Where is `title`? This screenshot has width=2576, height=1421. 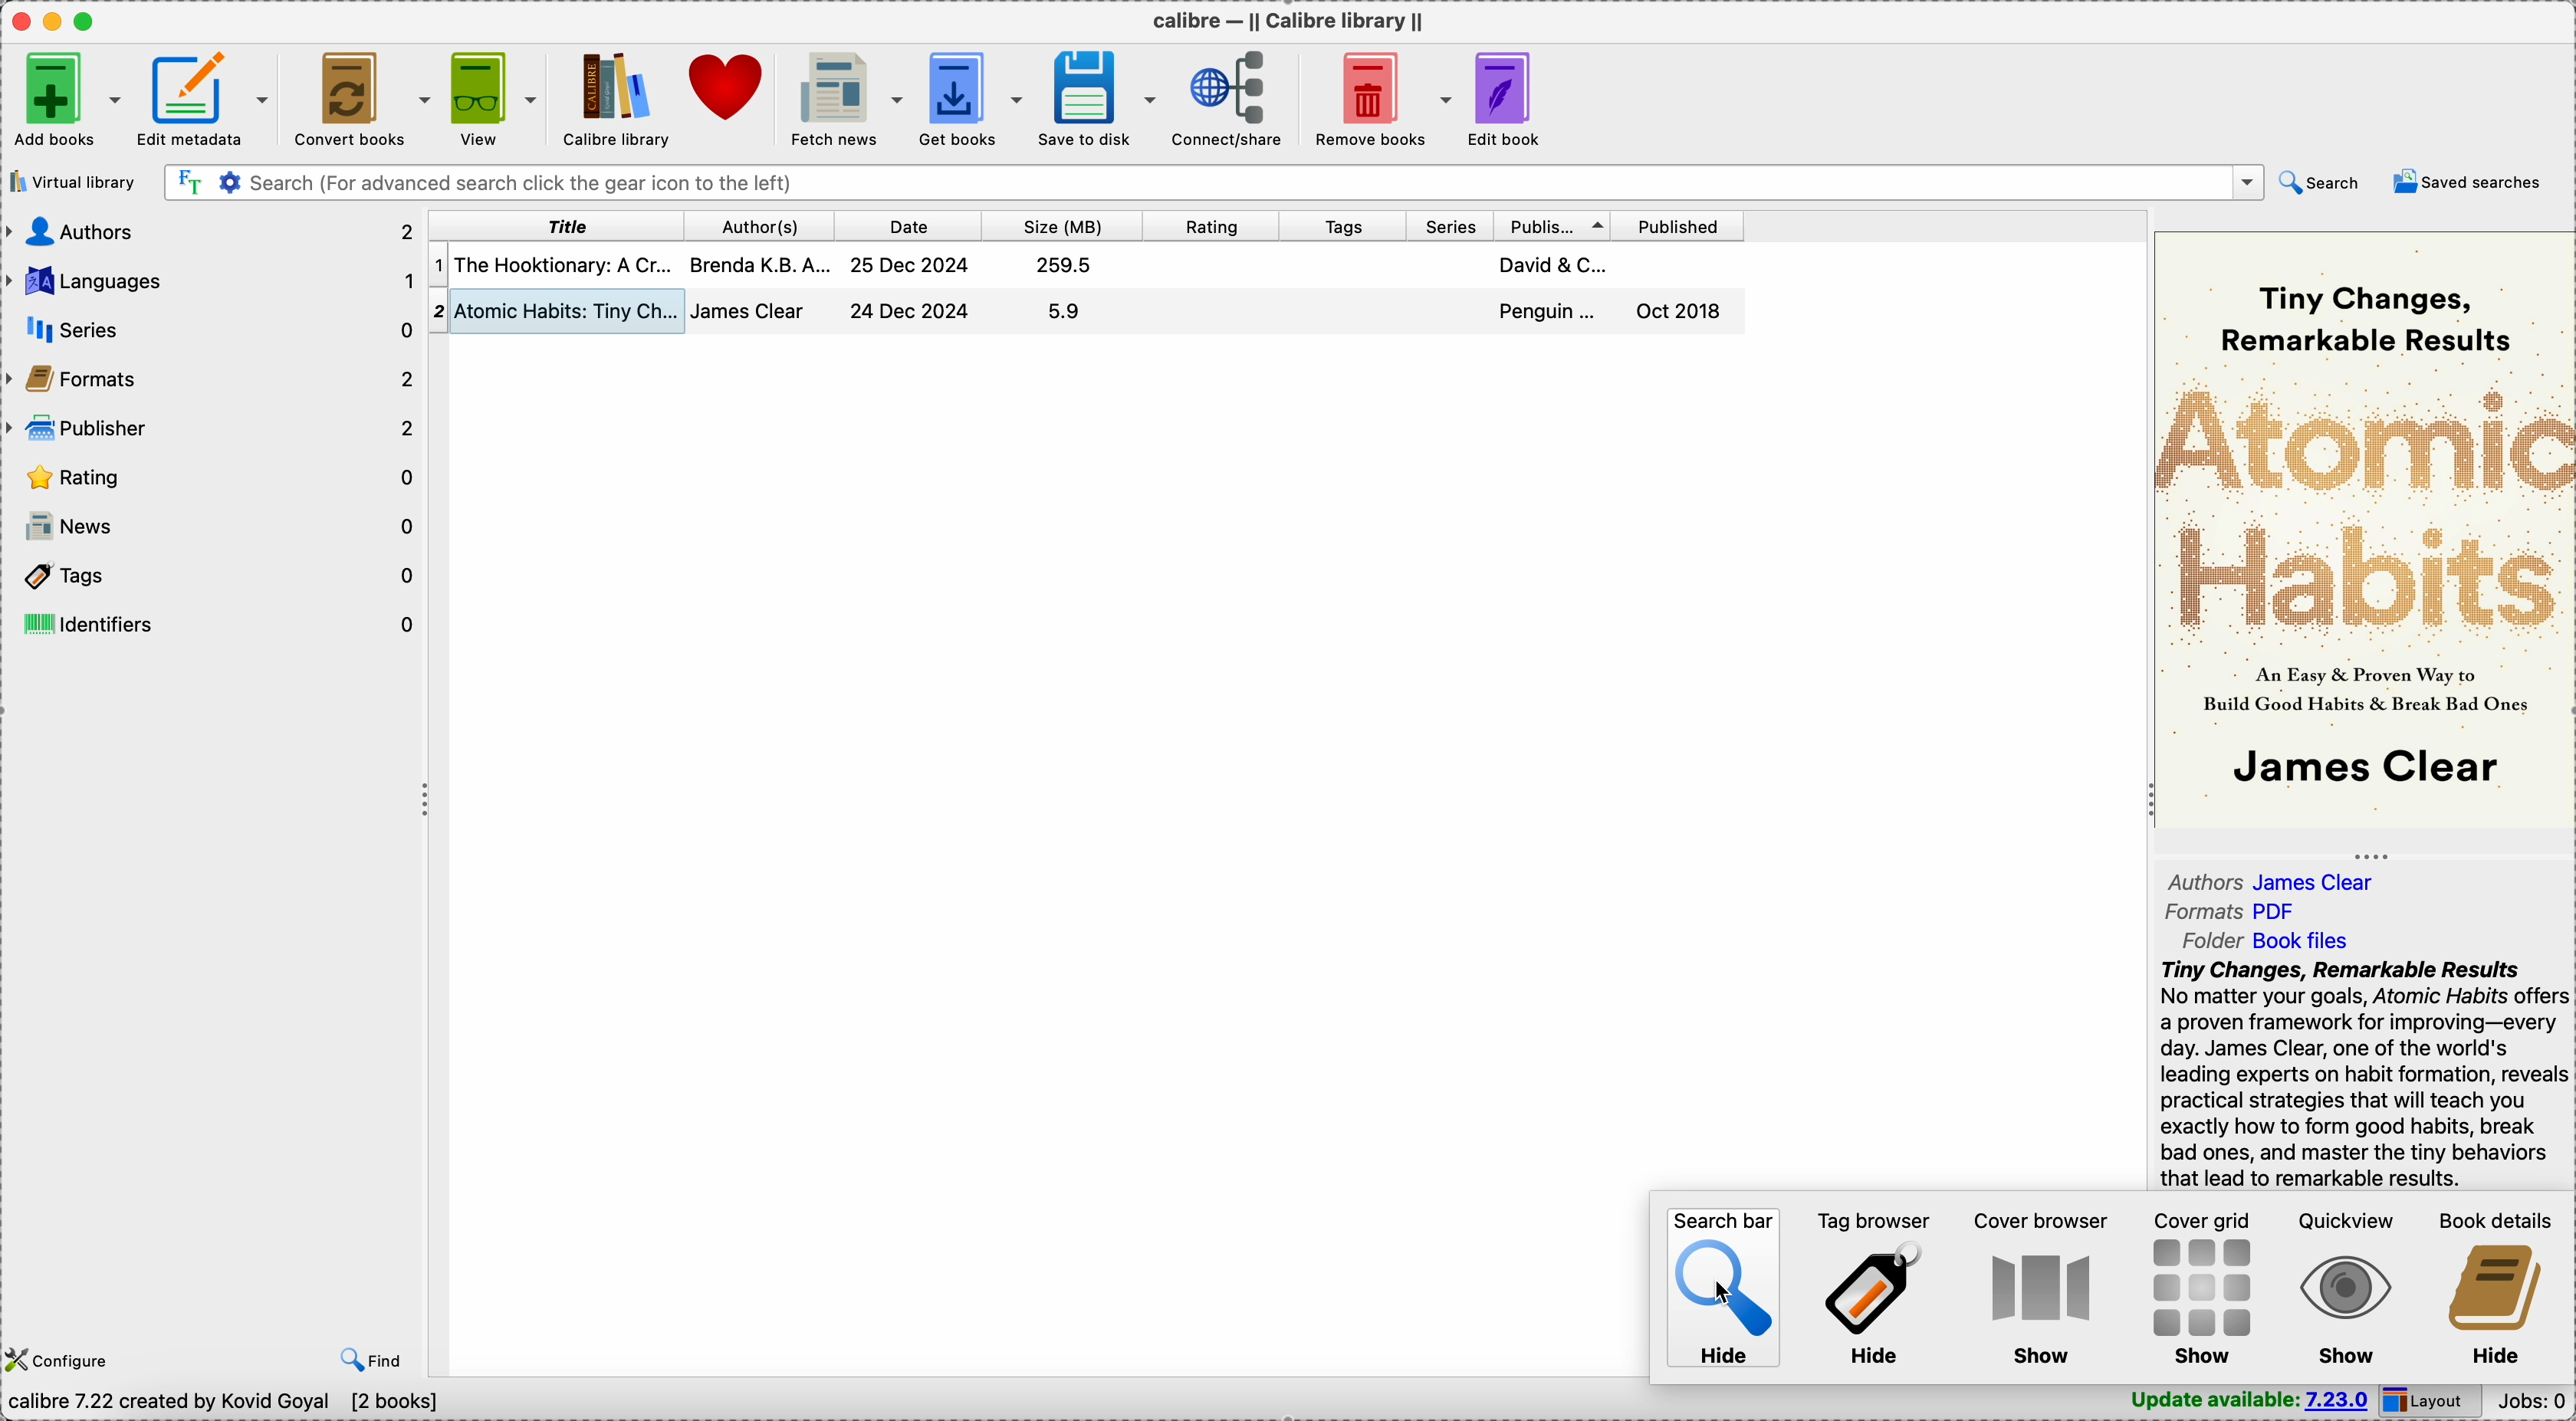 title is located at coordinates (556, 225).